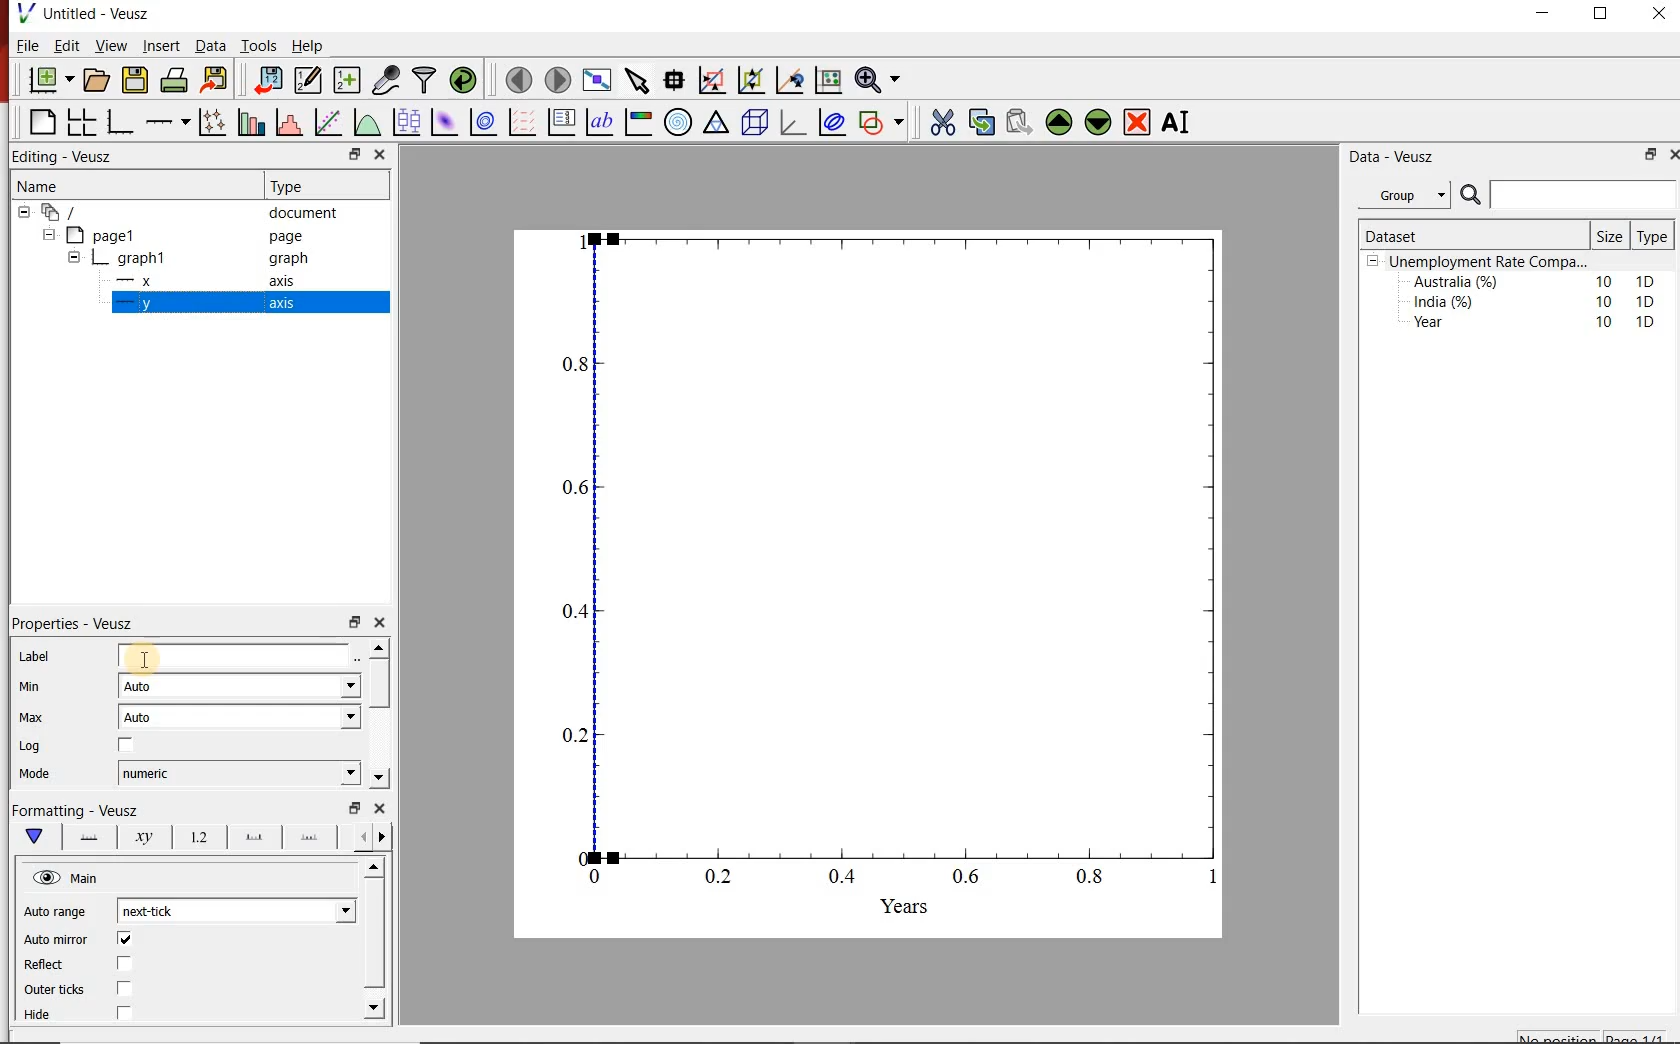 This screenshot has width=1680, height=1044. Describe the element at coordinates (81, 121) in the screenshot. I see `arrange graphs` at that location.